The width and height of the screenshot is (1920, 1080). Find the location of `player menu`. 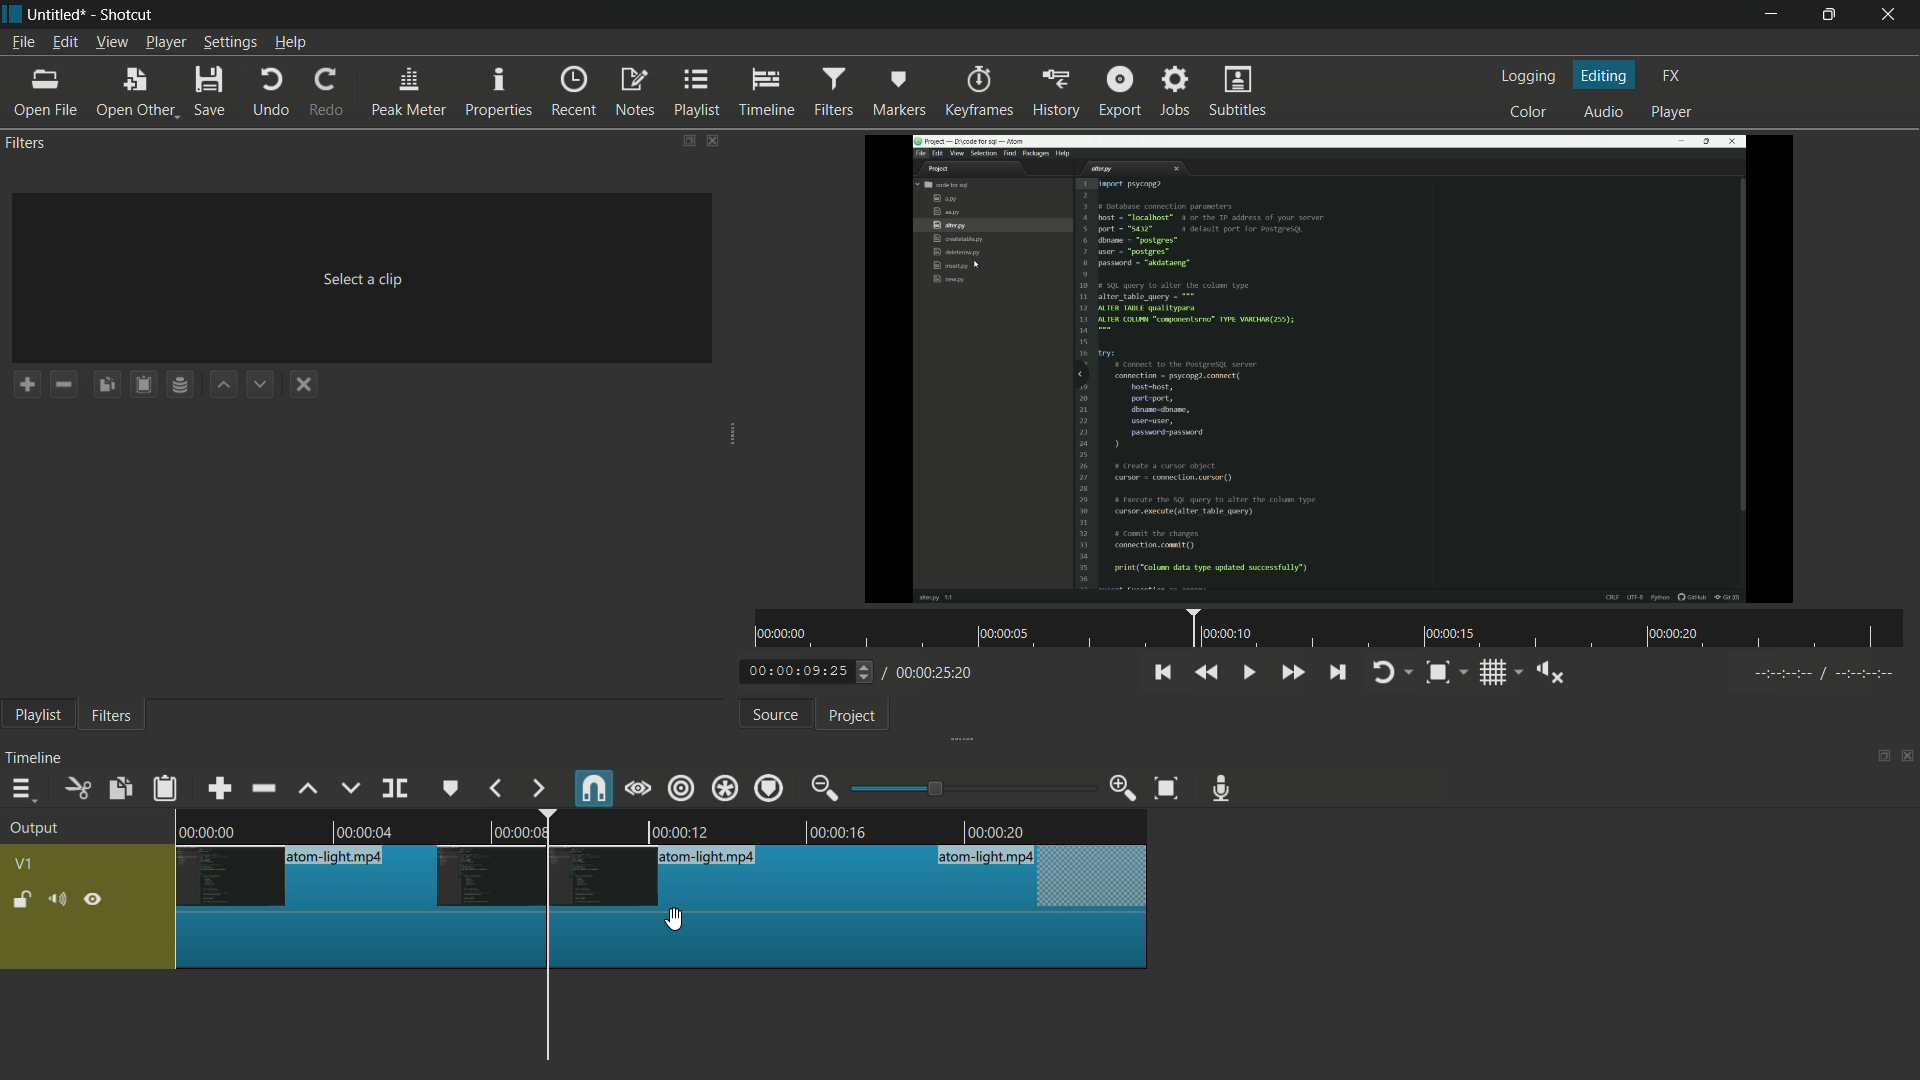

player menu is located at coordinates (165, 42).